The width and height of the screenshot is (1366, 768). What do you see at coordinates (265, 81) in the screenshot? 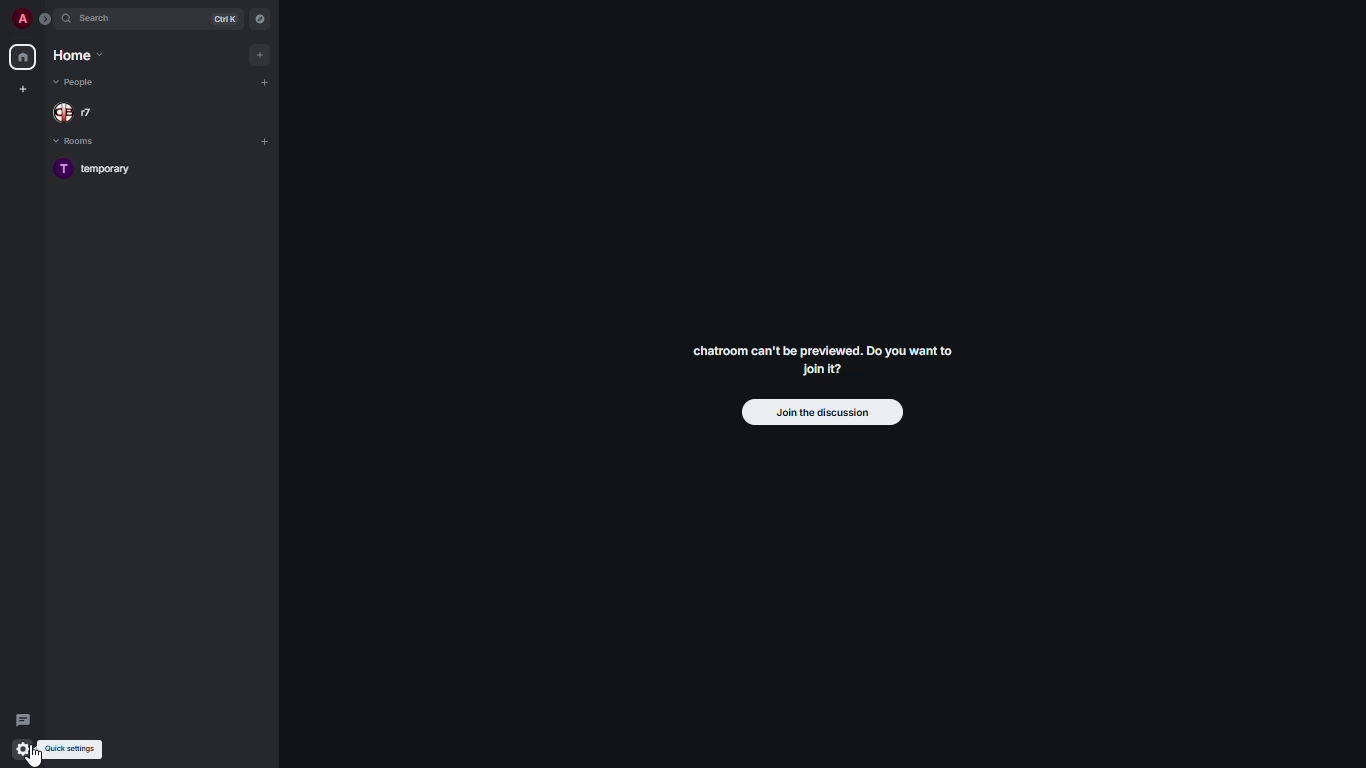
I see `add` at bounding box center [265, 81].